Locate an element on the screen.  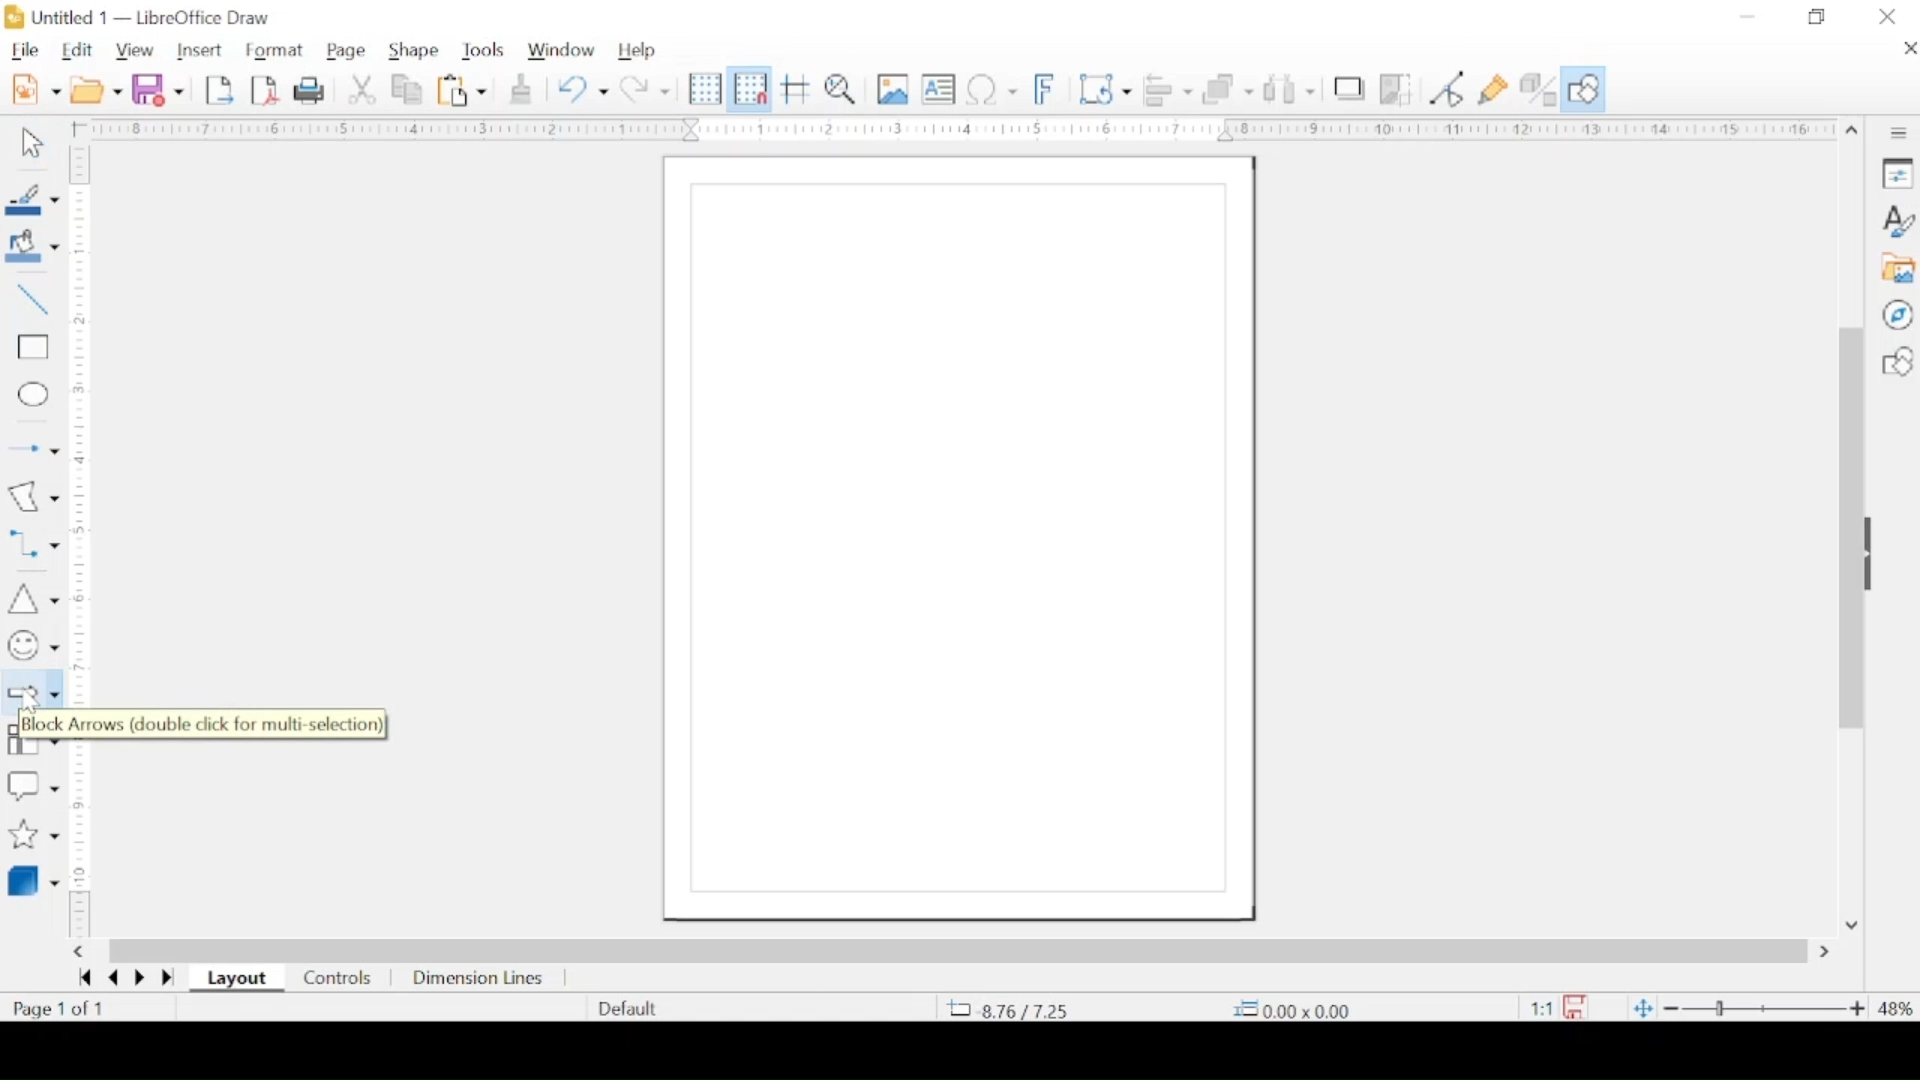
file is located at coordinates (25, 52).